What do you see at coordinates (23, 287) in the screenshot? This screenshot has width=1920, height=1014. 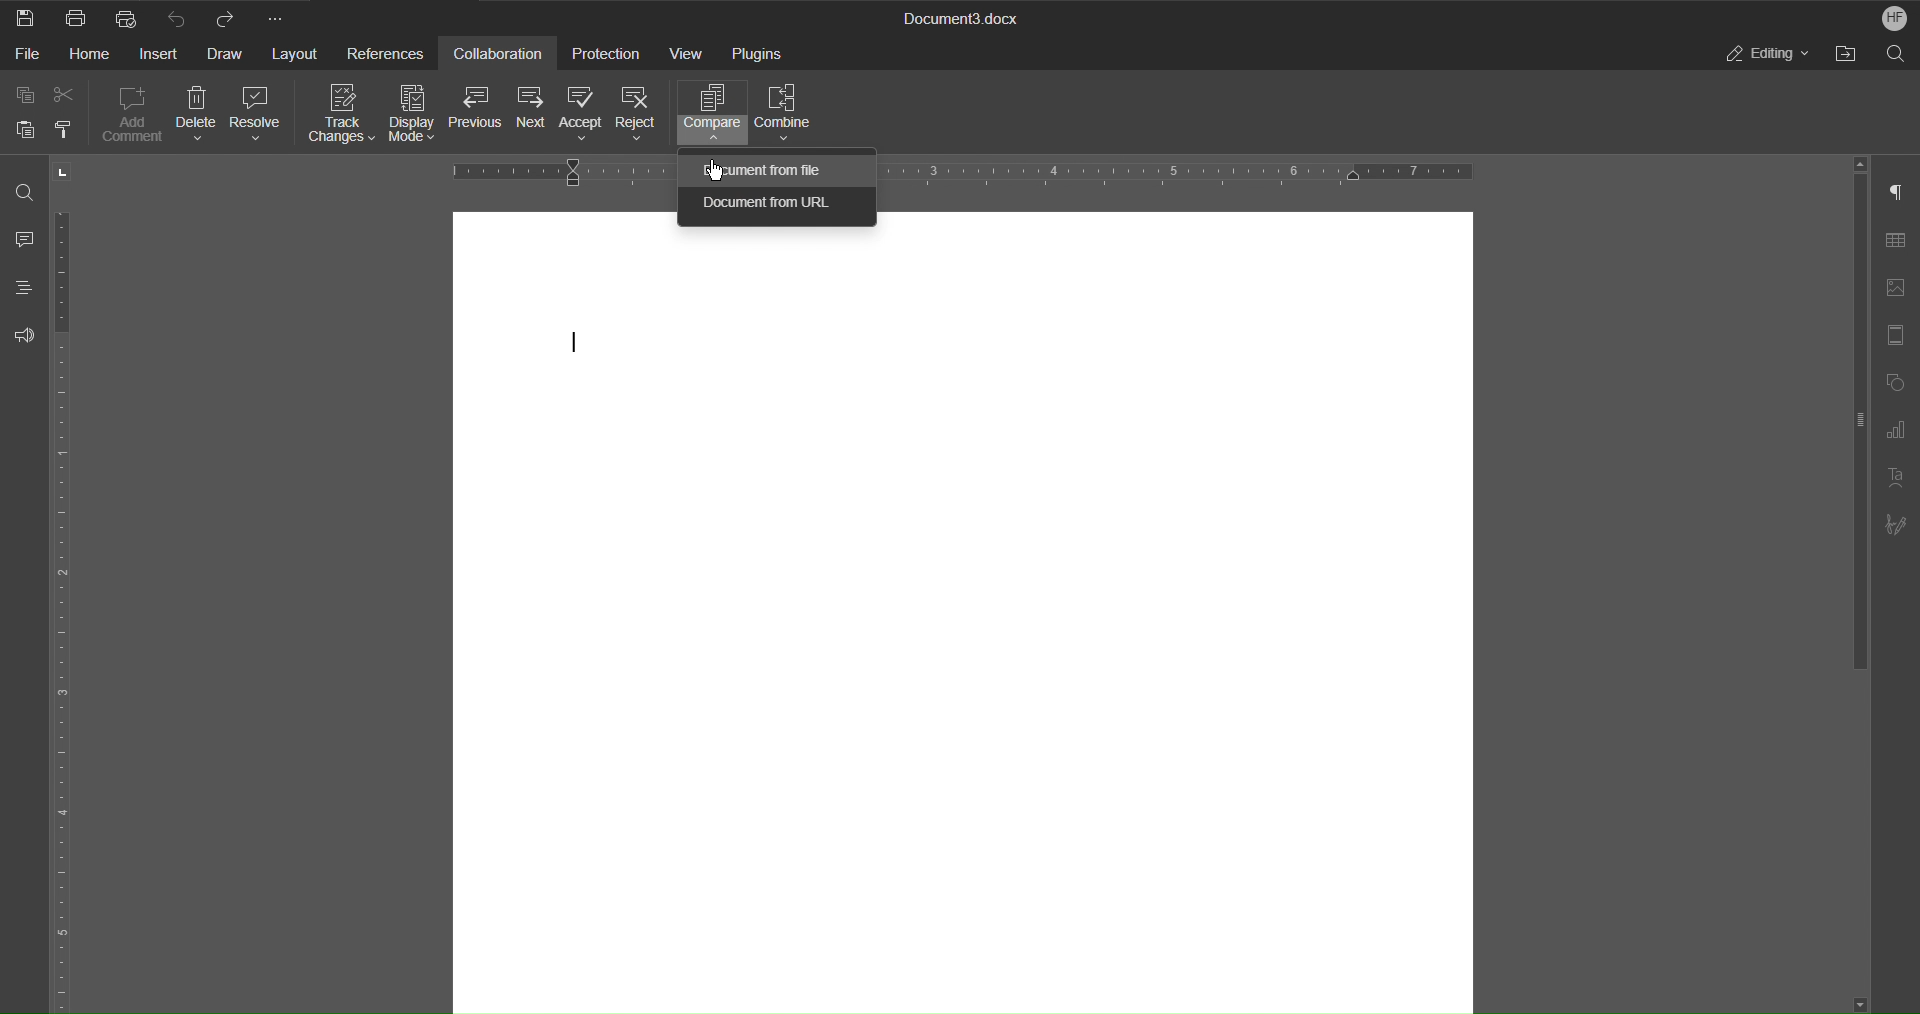 I see `Headings` at bounding box center [23, 287].